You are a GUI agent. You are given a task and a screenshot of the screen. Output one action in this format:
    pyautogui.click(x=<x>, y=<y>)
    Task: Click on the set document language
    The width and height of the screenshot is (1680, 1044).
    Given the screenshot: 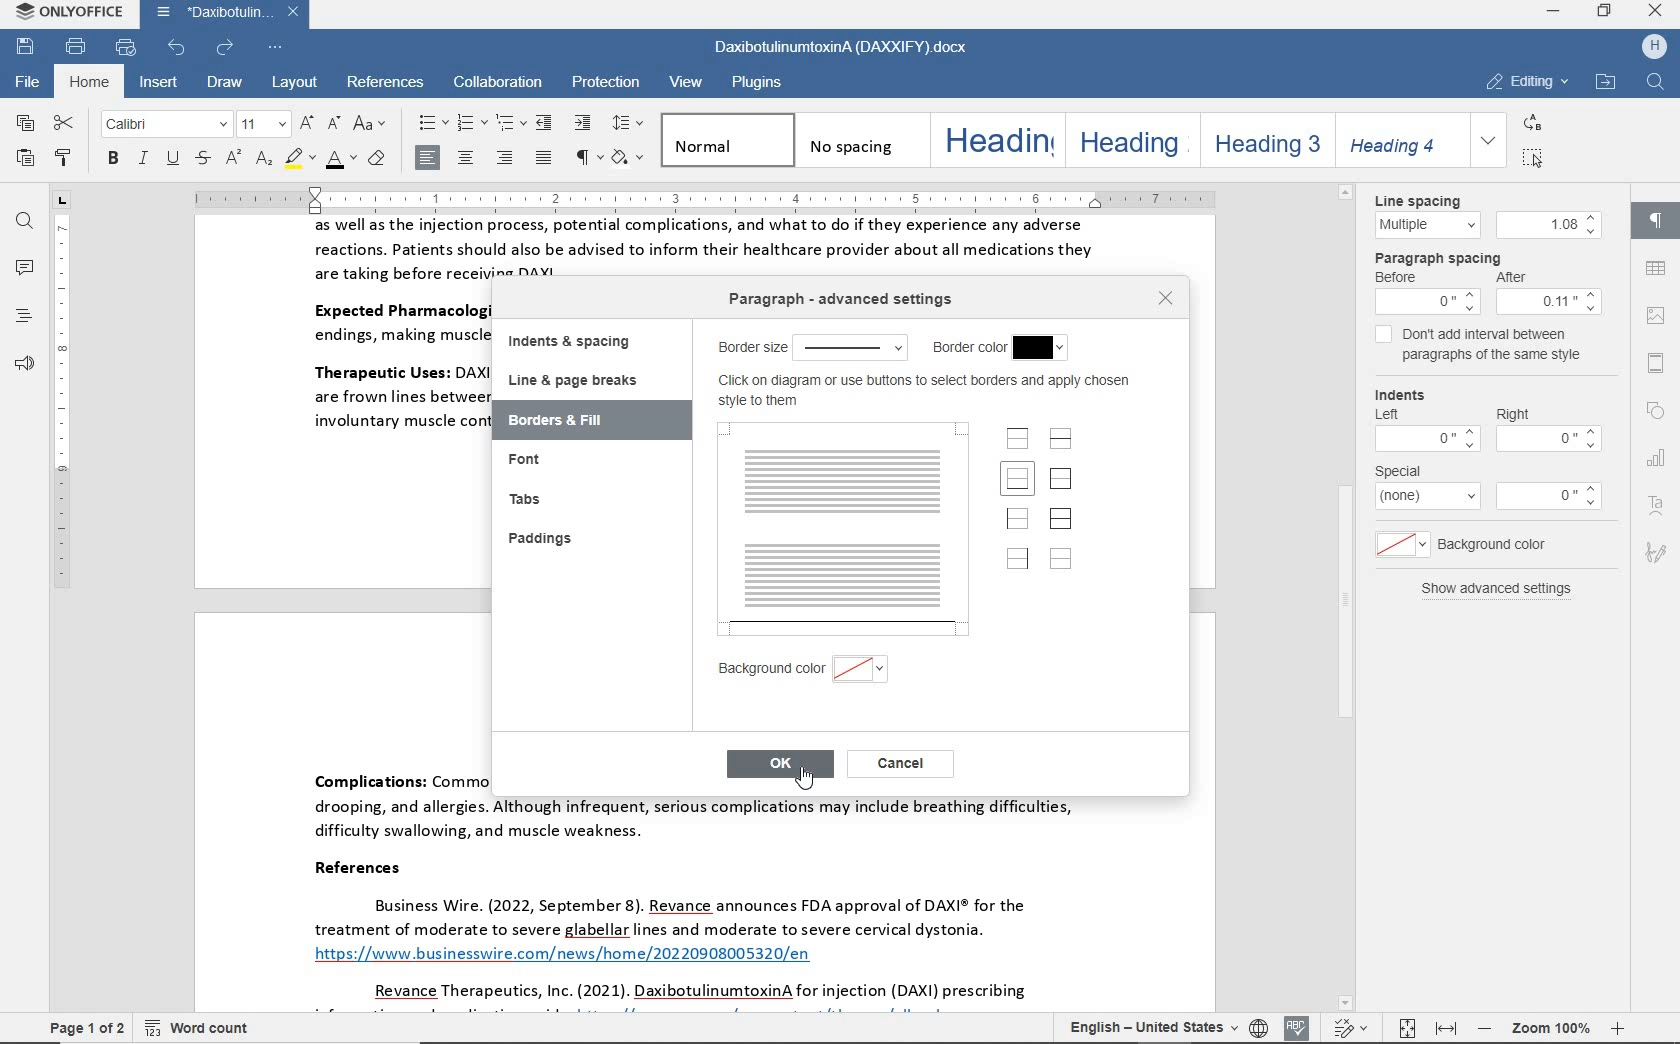 What is the action you would take?
    pyautogui.click(x=1260, y=1027)
    